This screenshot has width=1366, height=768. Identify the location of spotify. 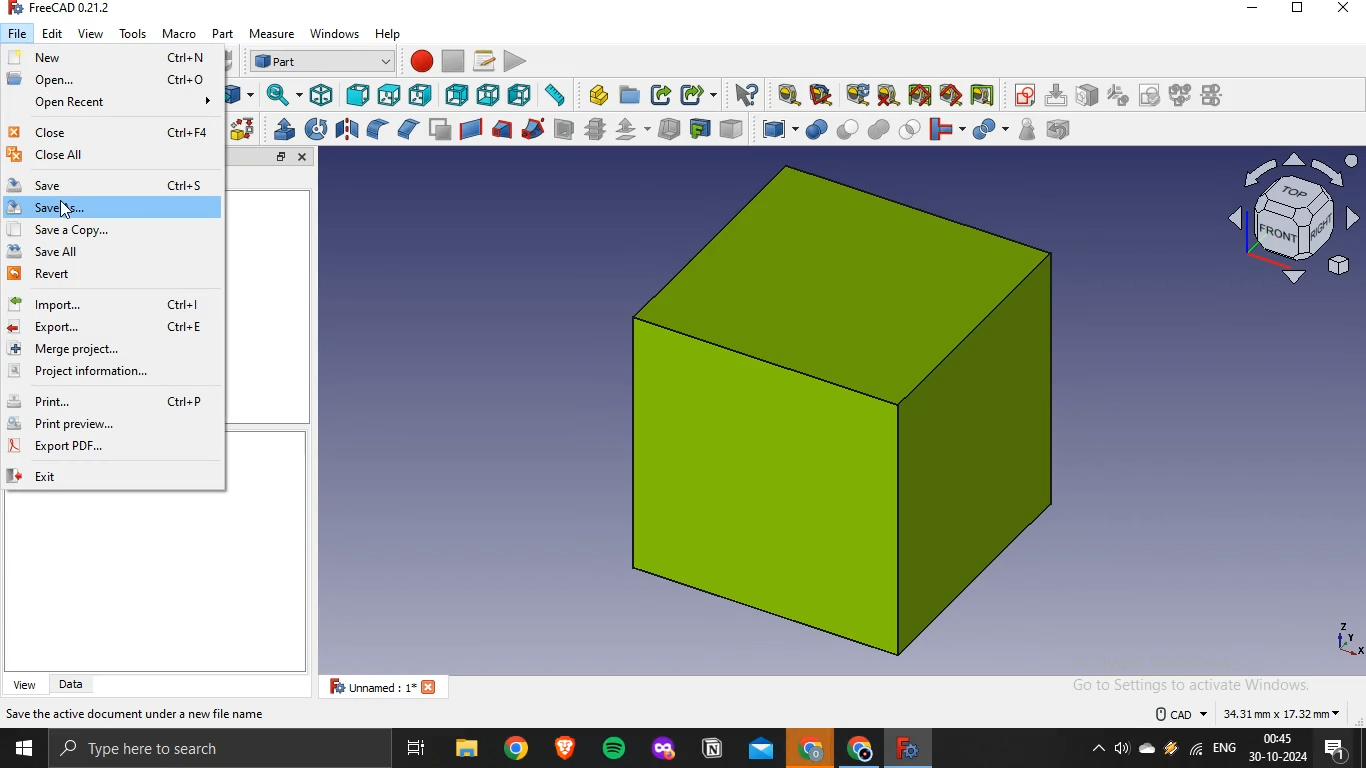
(616, 750).